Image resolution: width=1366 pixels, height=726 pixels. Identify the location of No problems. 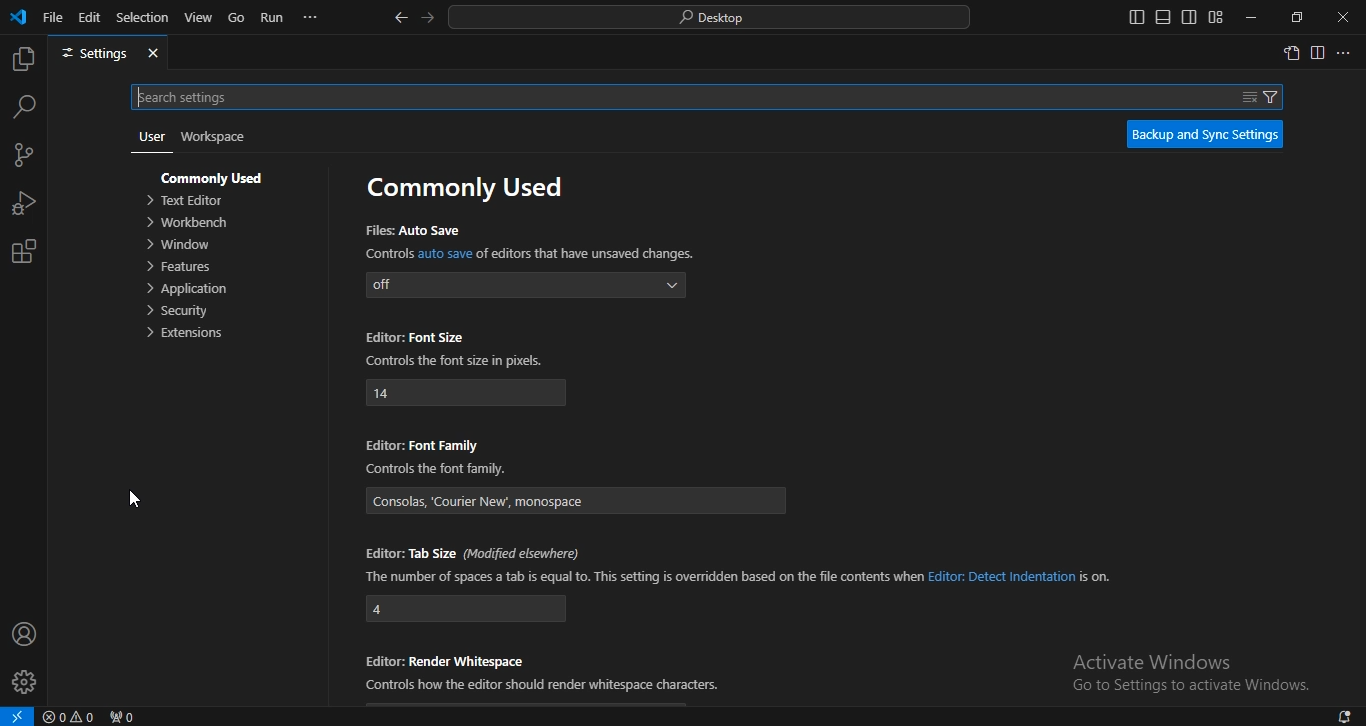
(71, 716).